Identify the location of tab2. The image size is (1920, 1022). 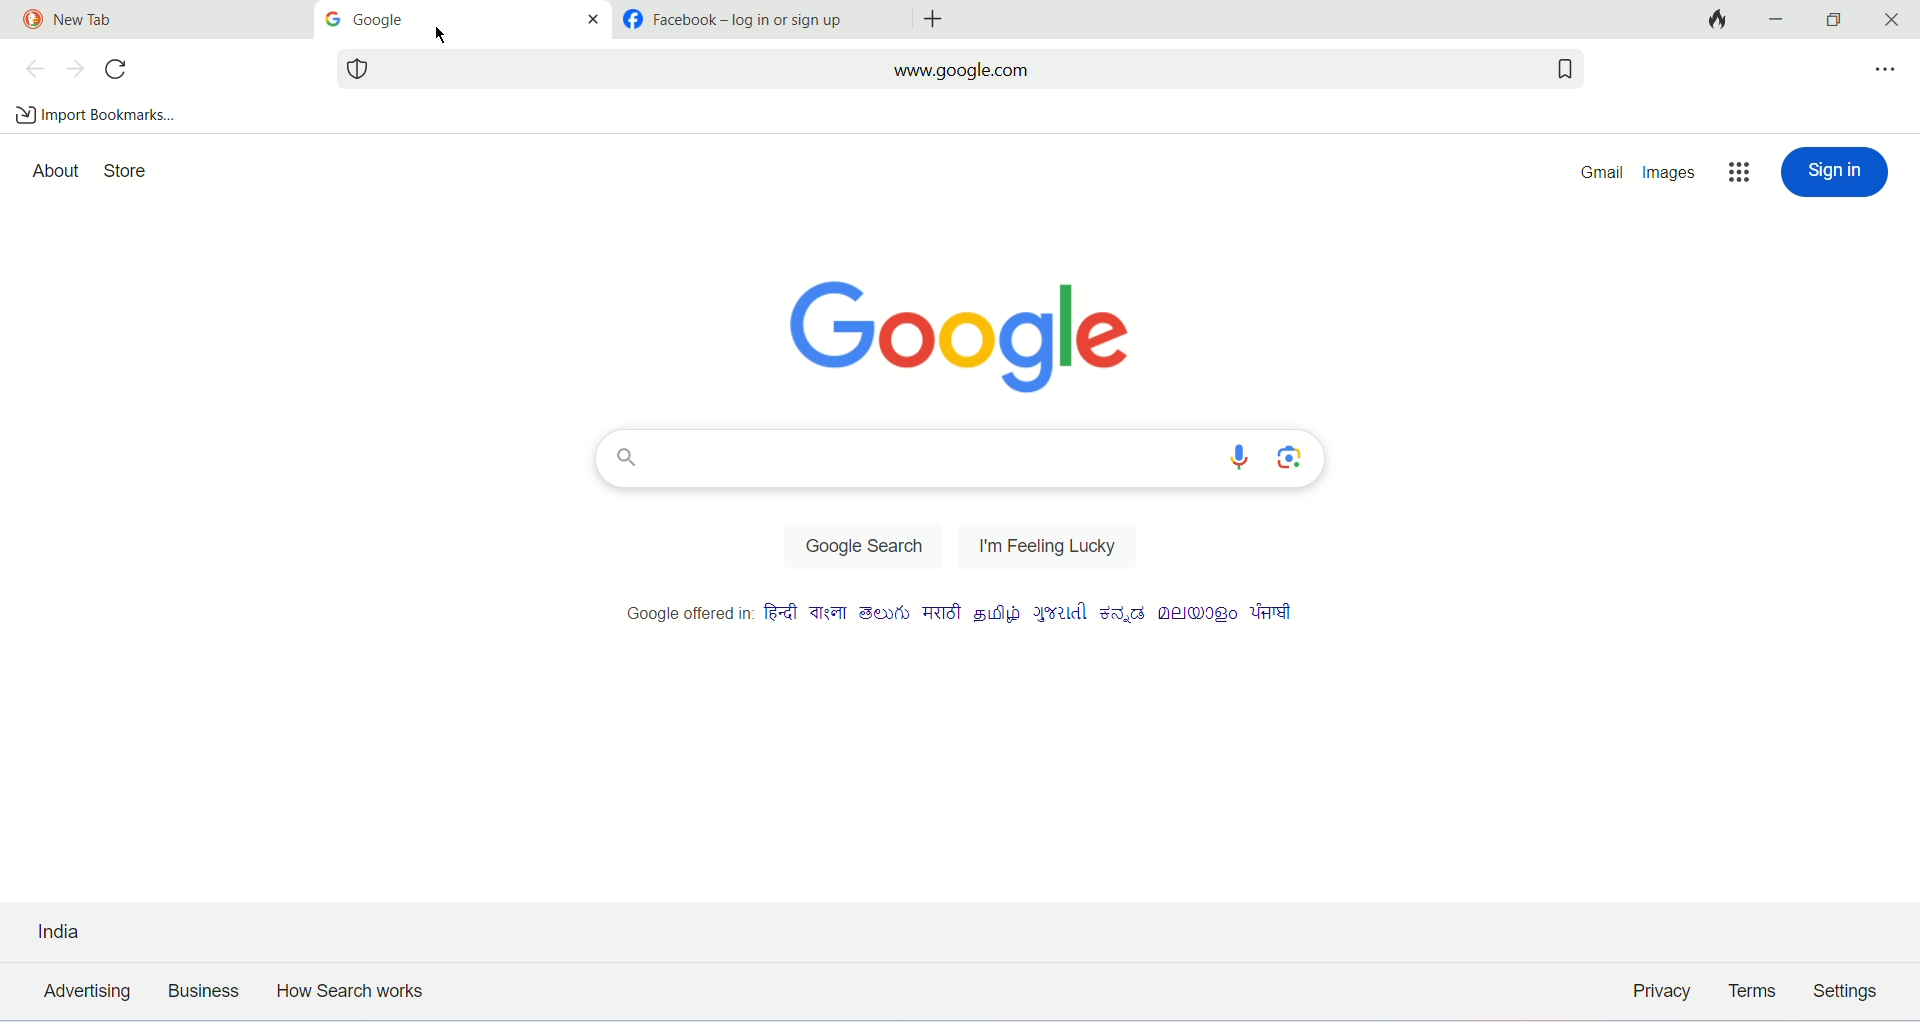
(465, 21).